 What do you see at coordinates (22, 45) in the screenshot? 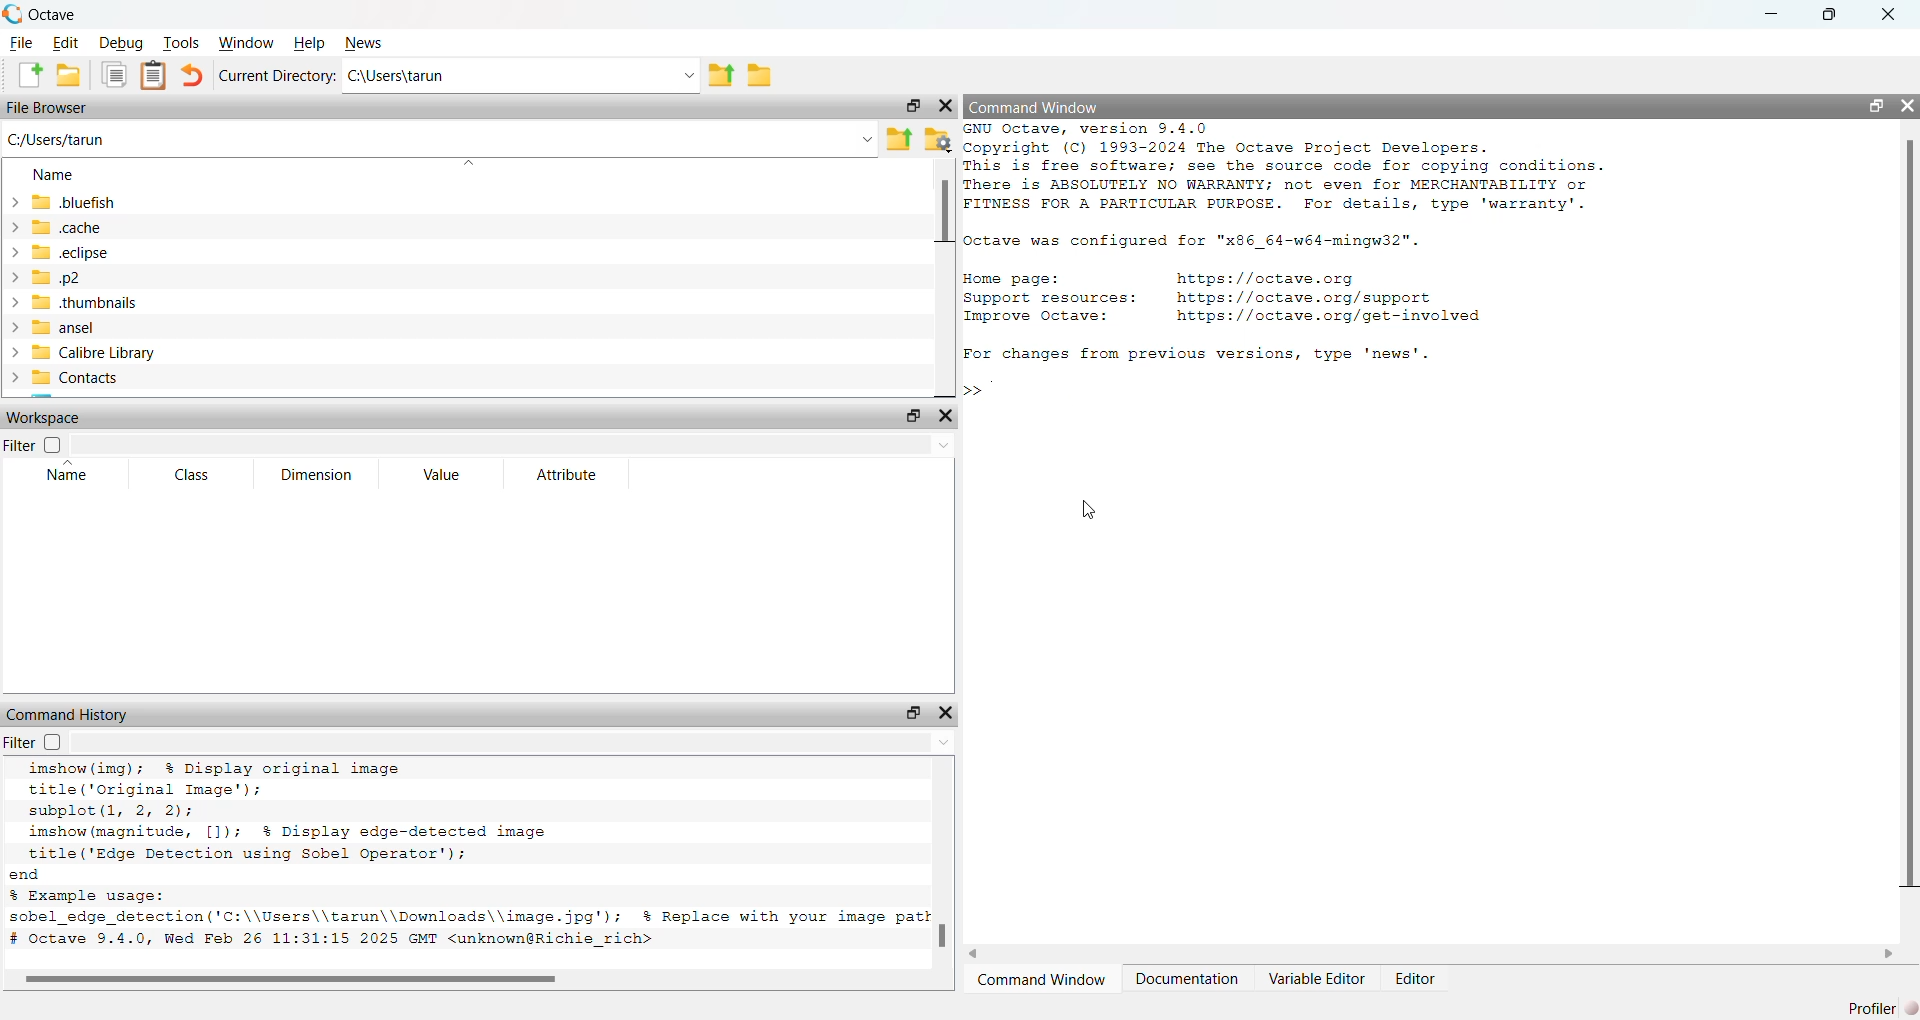
I see `File` at bounding box center [22, 45].